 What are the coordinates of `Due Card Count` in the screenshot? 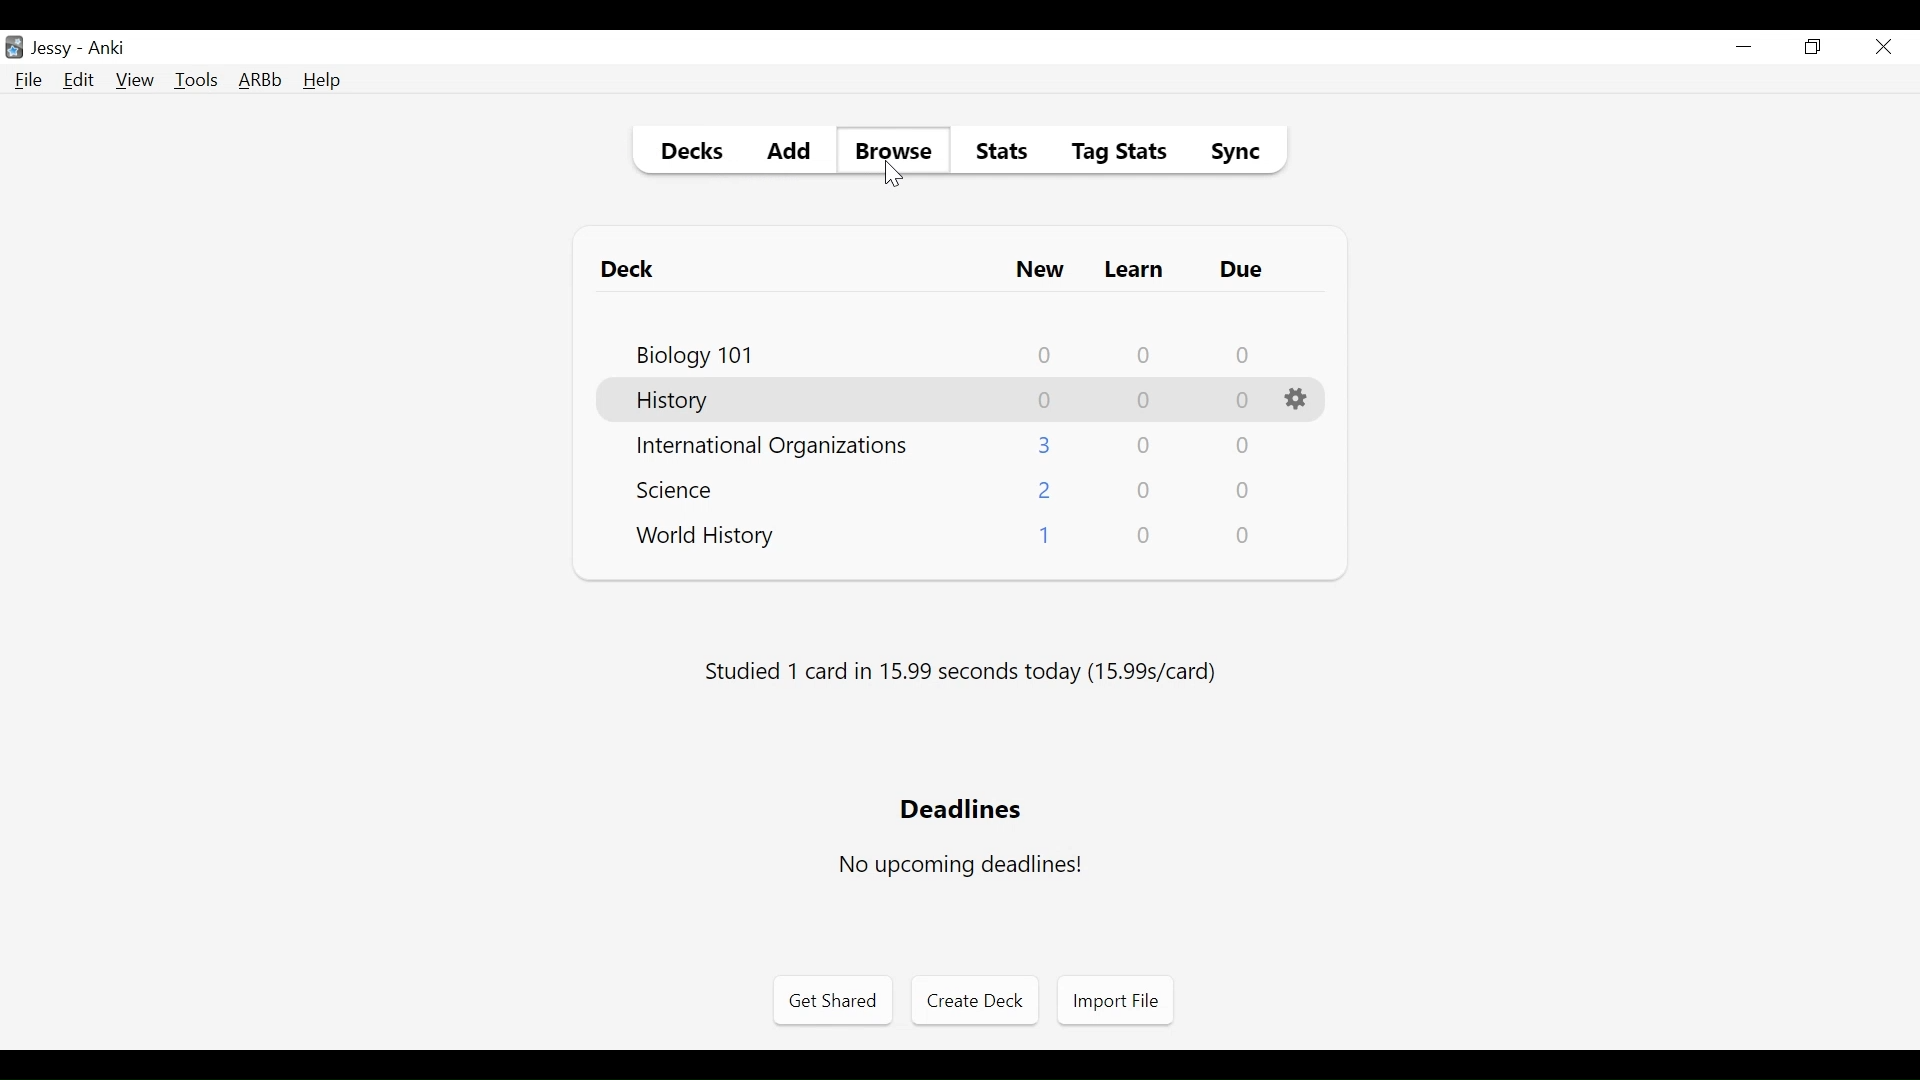 It's located at (1243, 355).